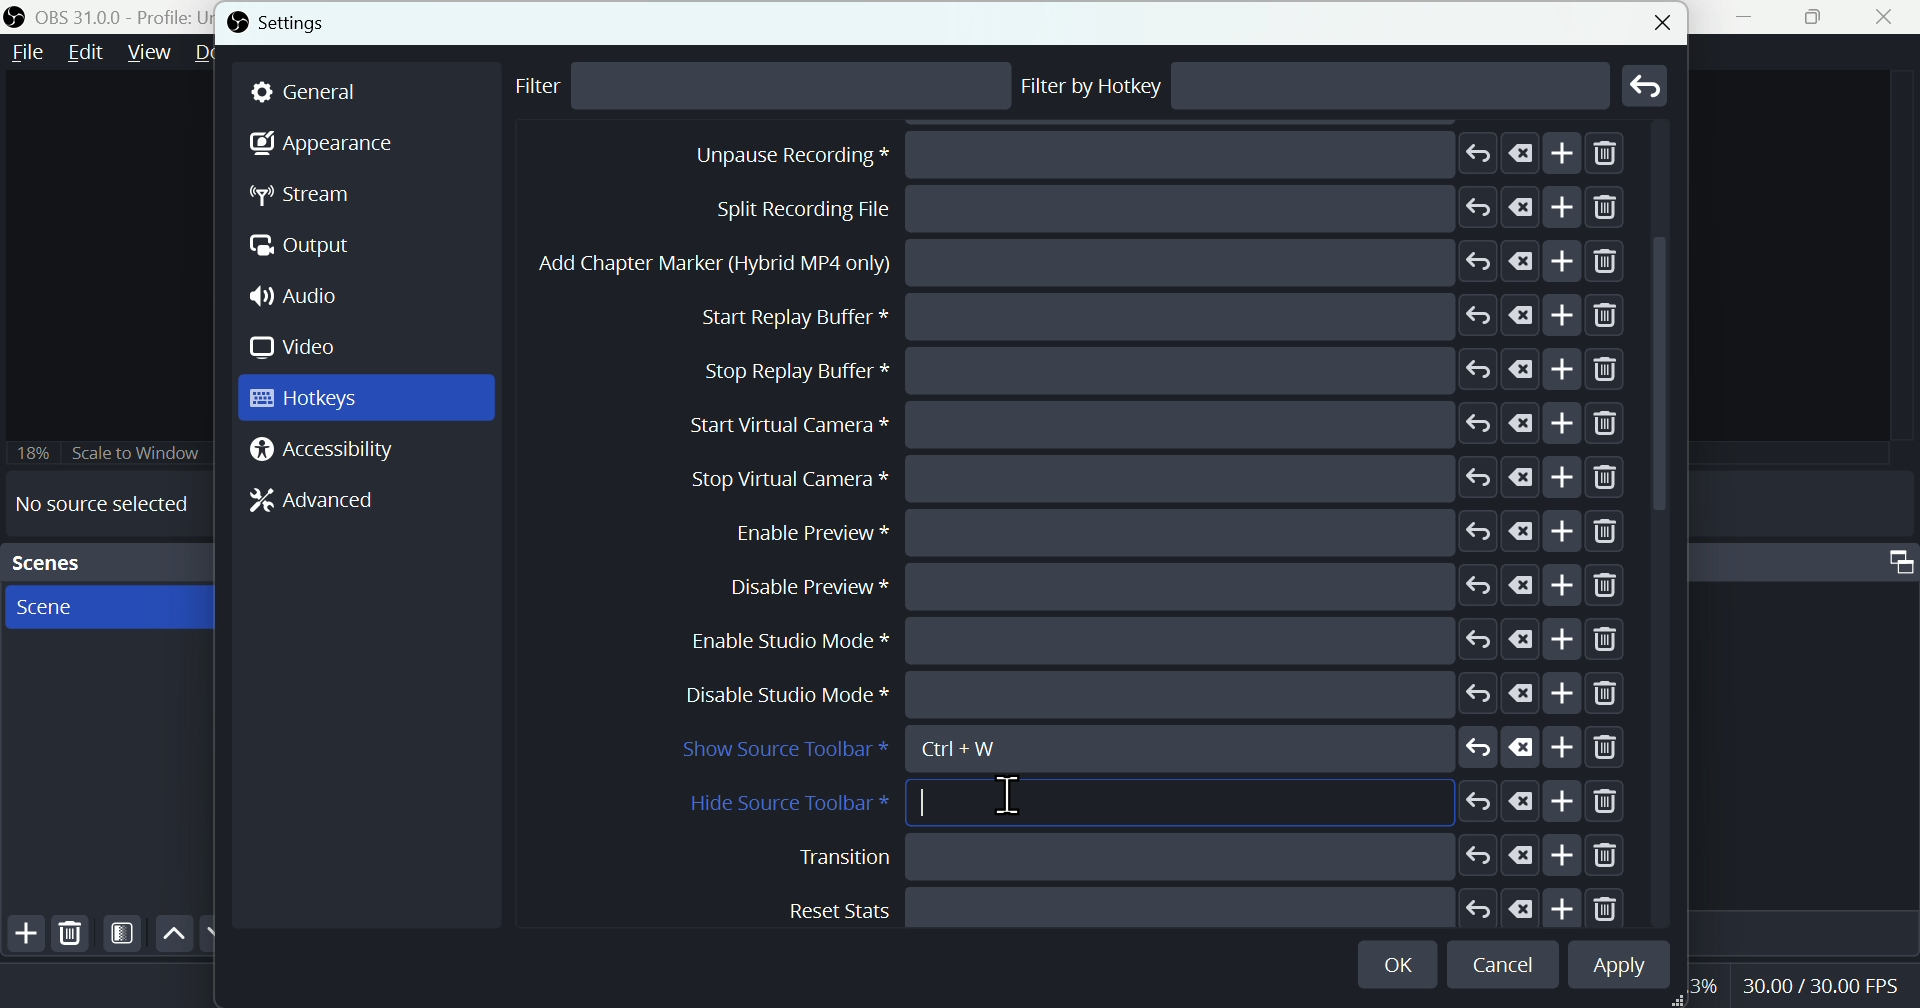 This screenshot has width=1920, height=1008. I want to click on Add chapter marker, so click(1162, 478).